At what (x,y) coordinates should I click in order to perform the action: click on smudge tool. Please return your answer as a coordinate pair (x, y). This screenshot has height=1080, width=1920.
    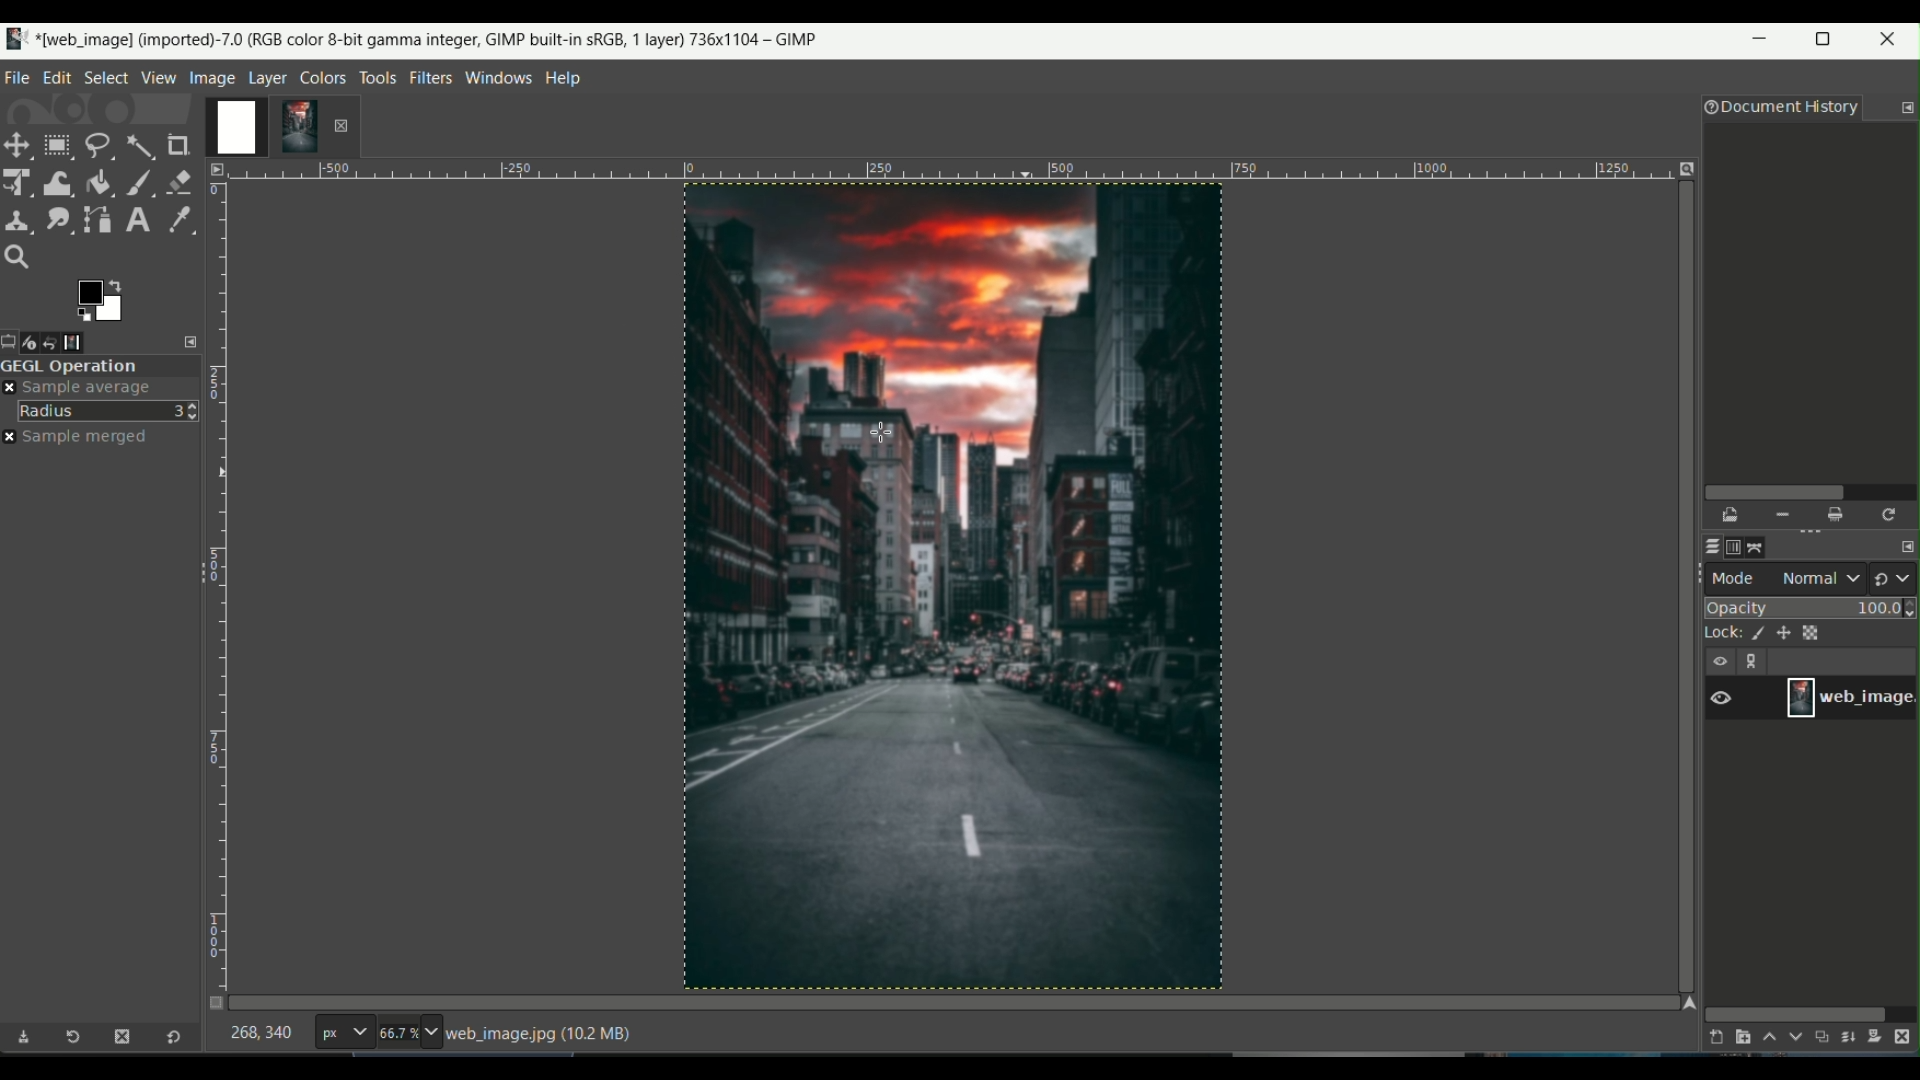
    Looking at the image, I should click on (57, 219).